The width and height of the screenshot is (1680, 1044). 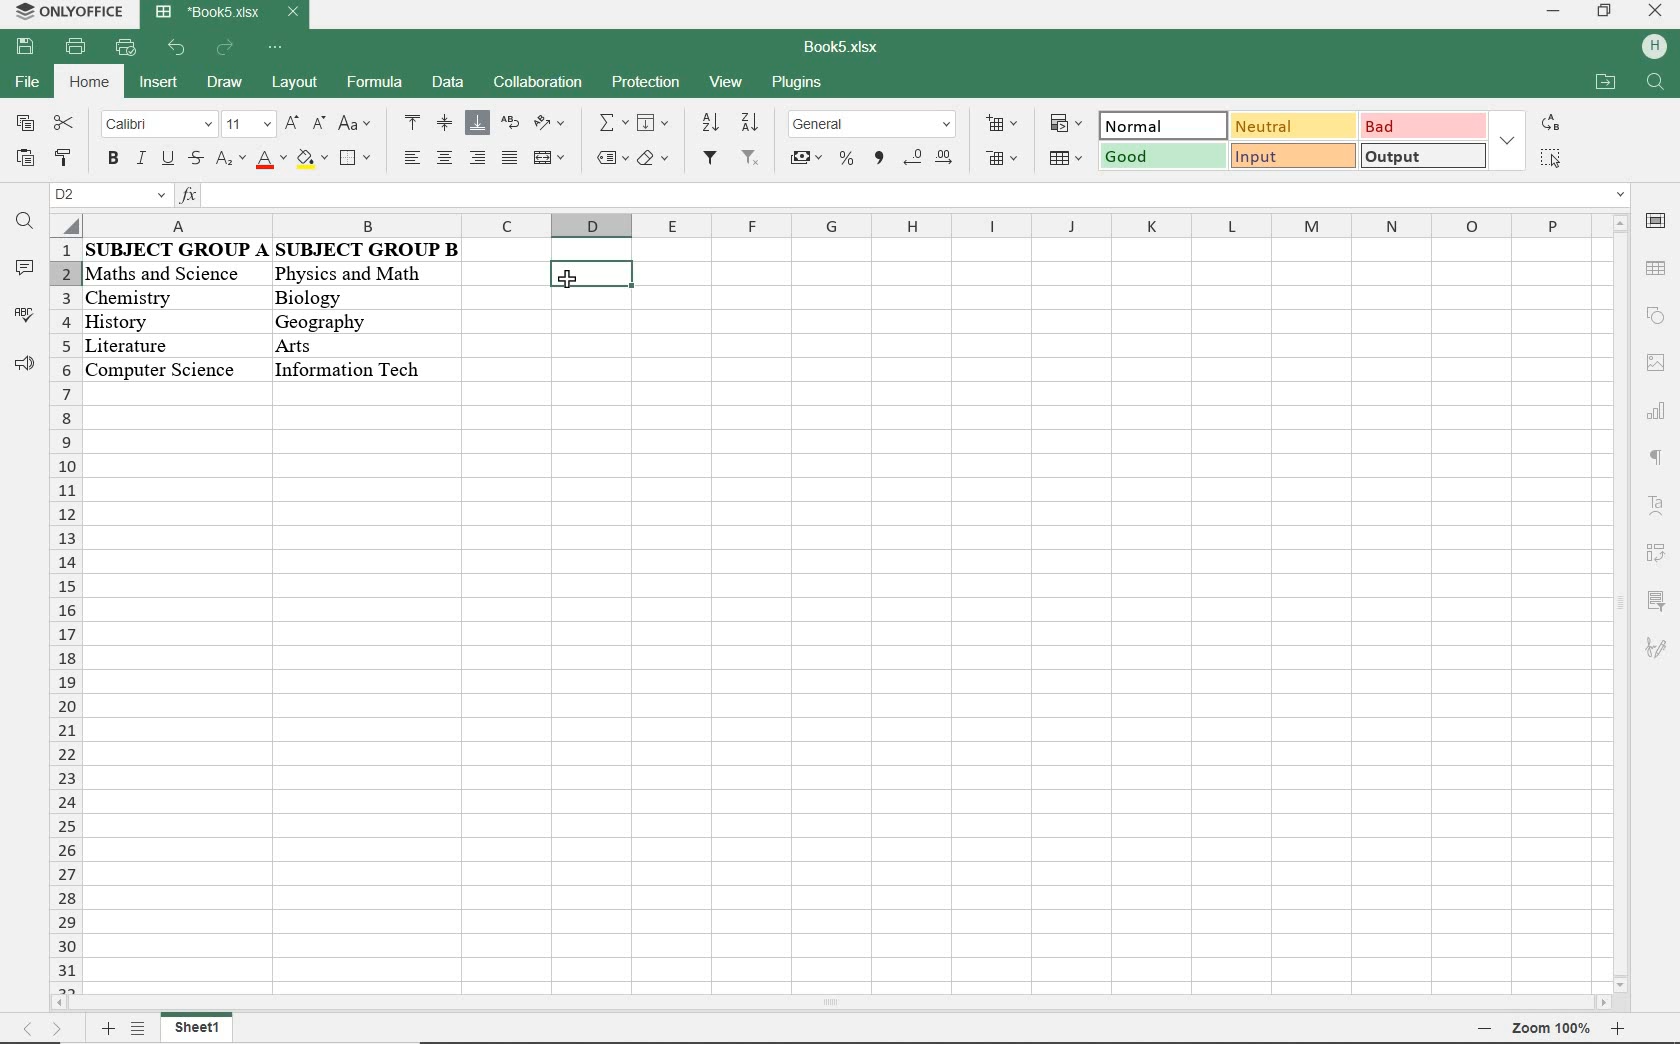 What do you see at coordinates (1657, 504) in the screenshot?
I see `Text art` at bounding box center [1657, 504].